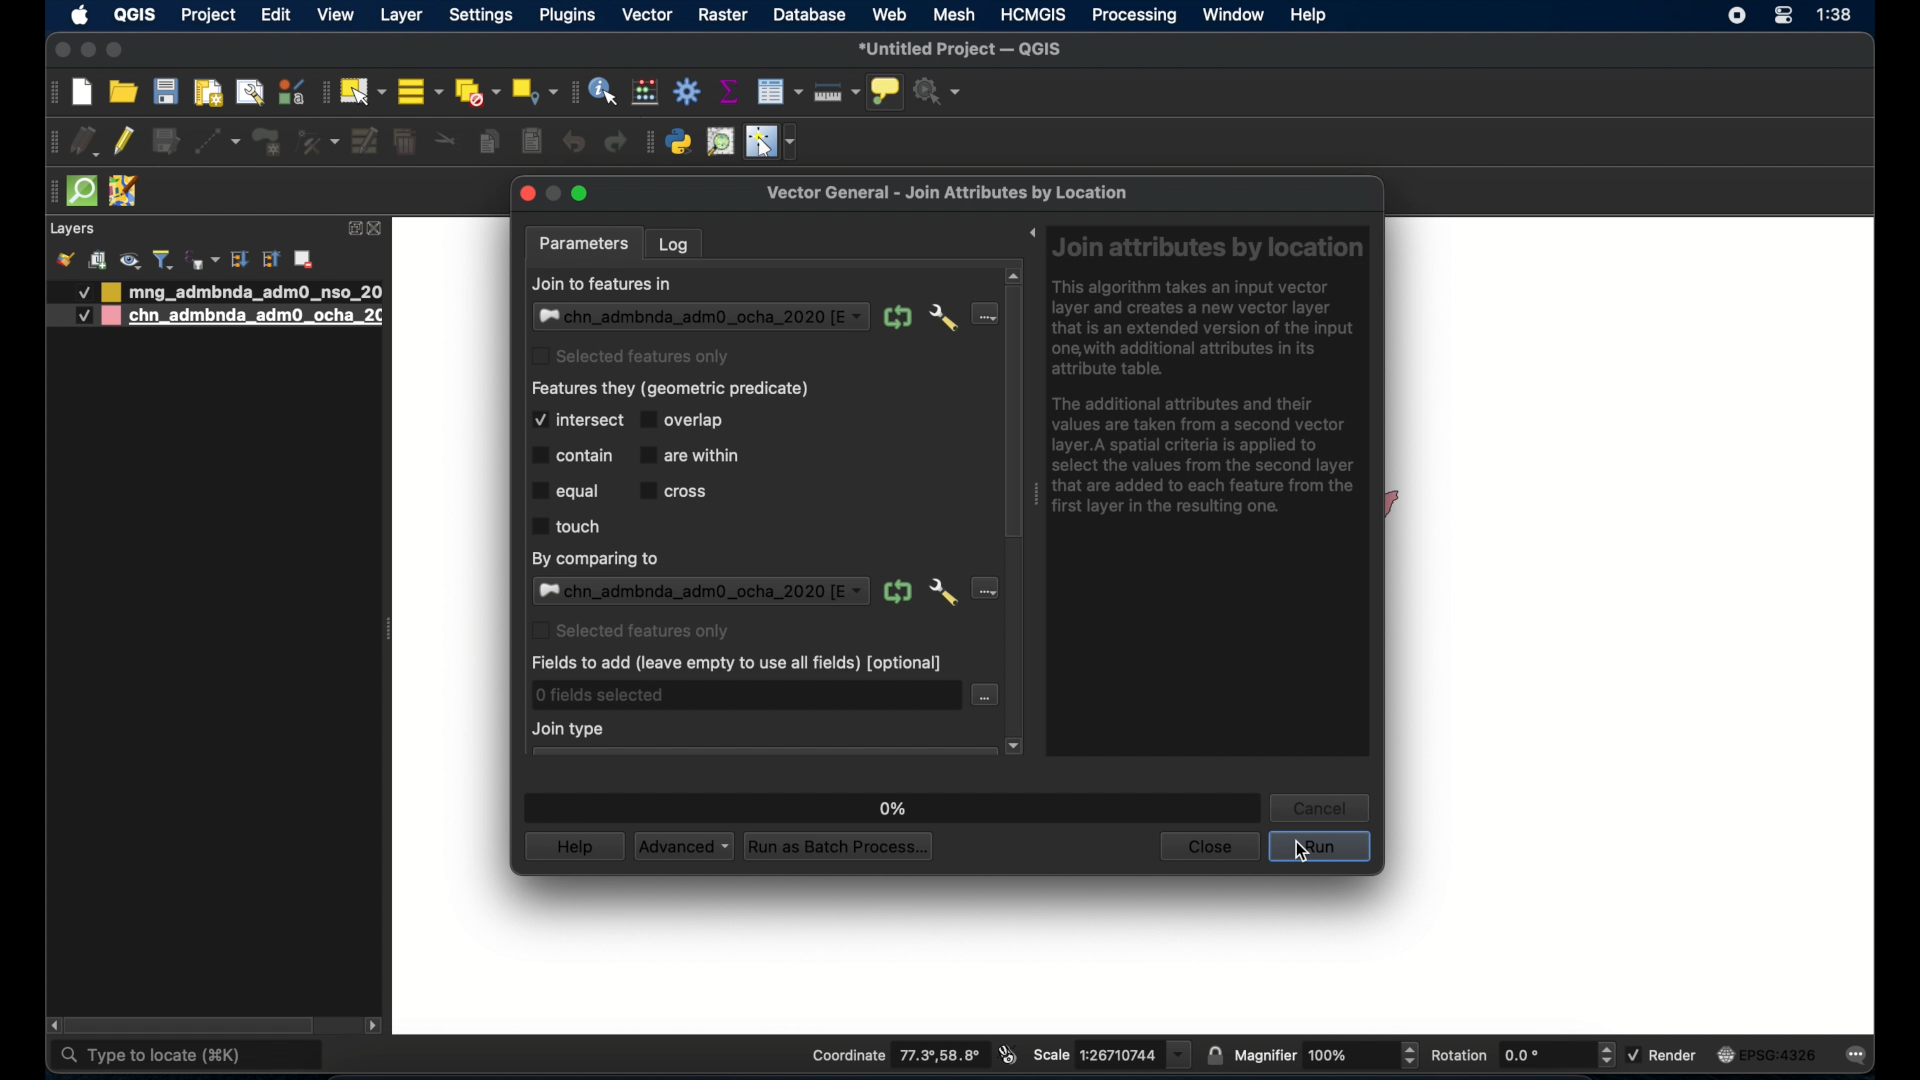  What do you see at coordinates (82, 316) in the screenshot?
I see `` at bounding box center [82, 316].